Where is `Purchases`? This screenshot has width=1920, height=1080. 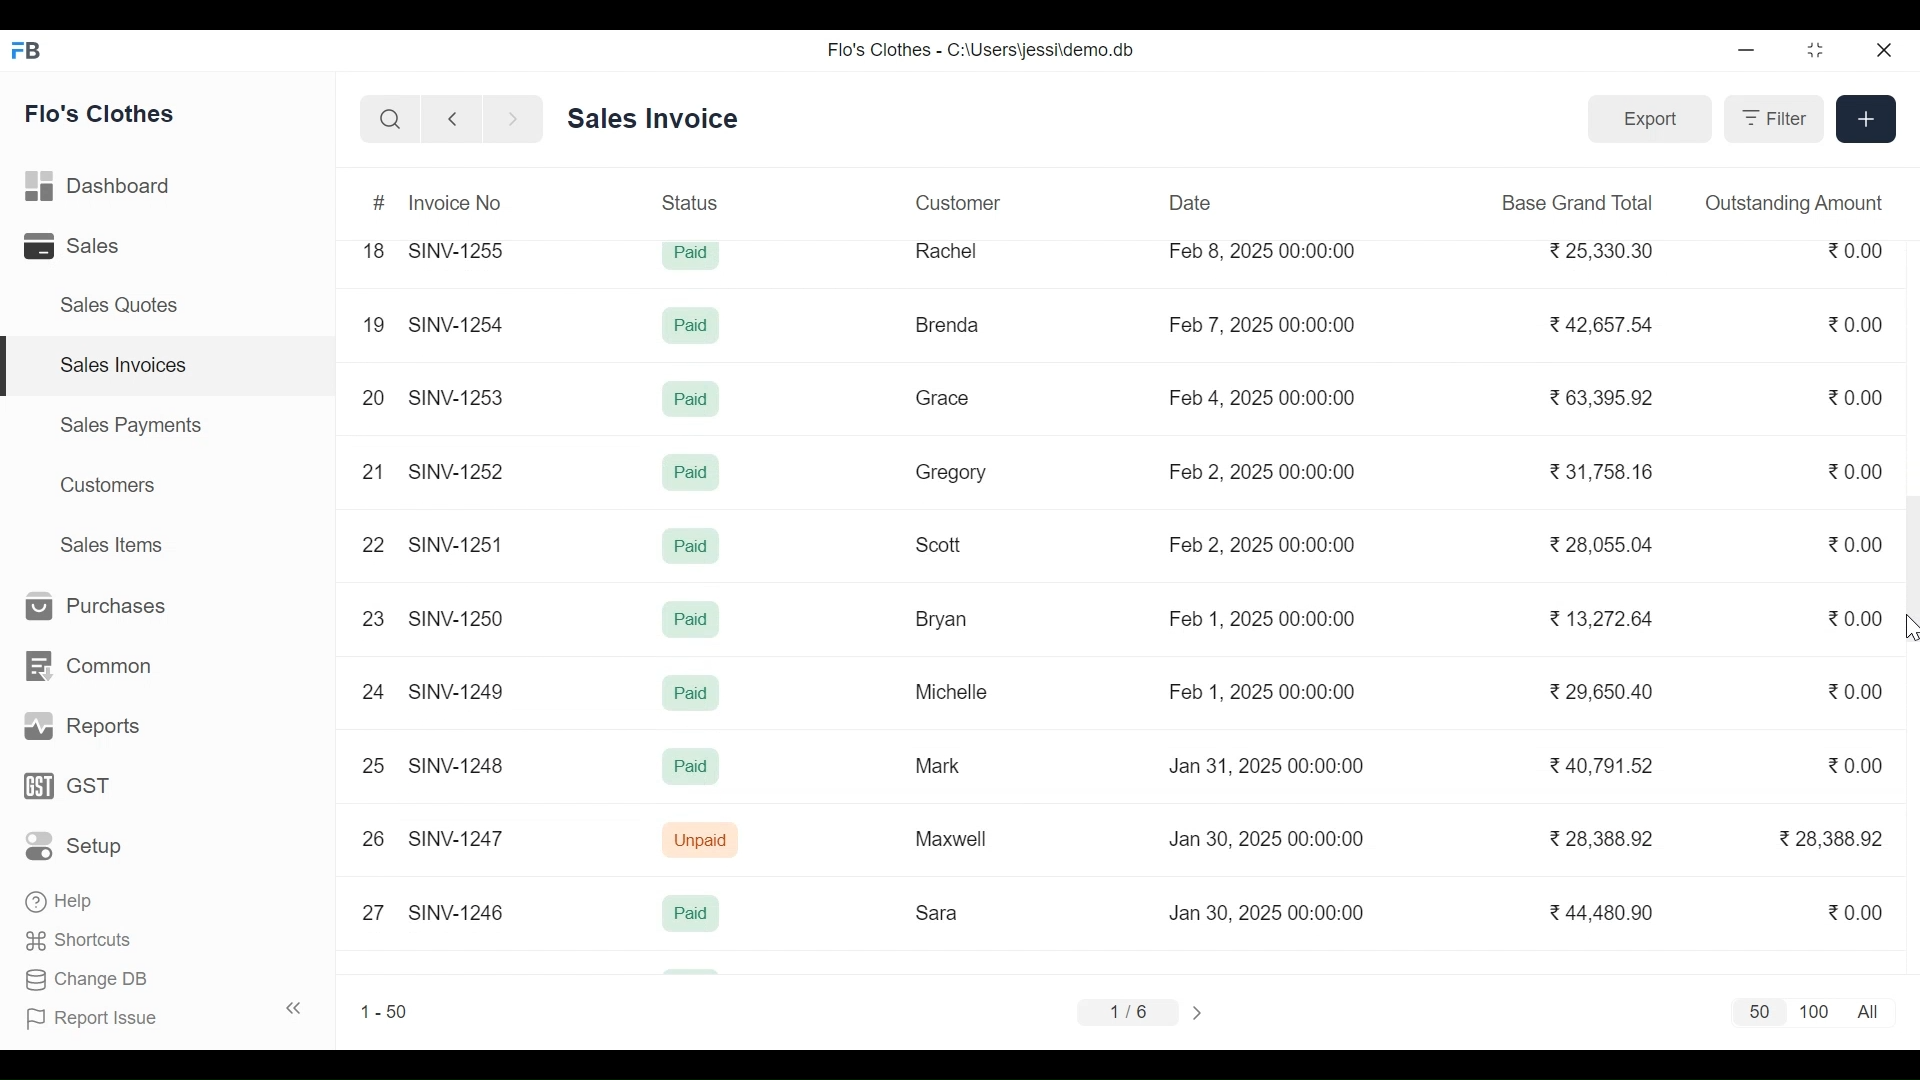
Purchases is located at coordinates (88, 607).